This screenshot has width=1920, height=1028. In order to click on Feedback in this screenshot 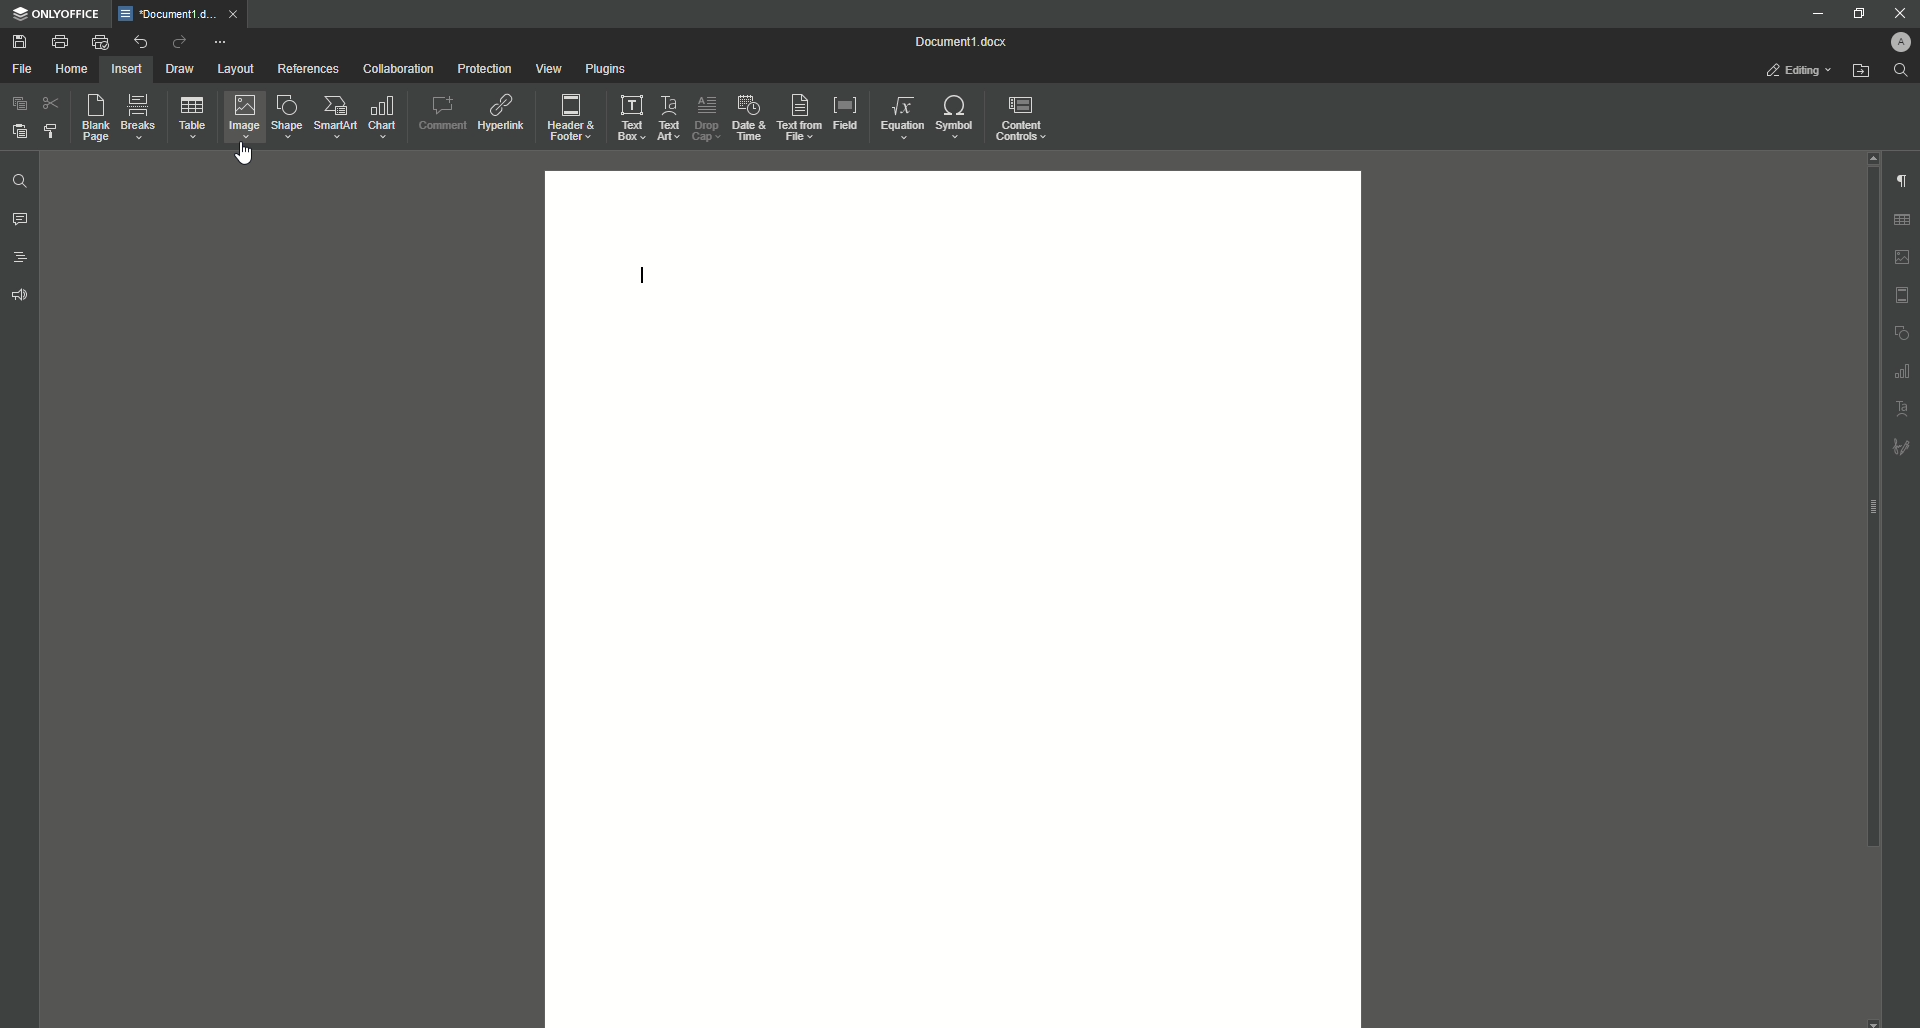, I will do `click(22, 297)`.